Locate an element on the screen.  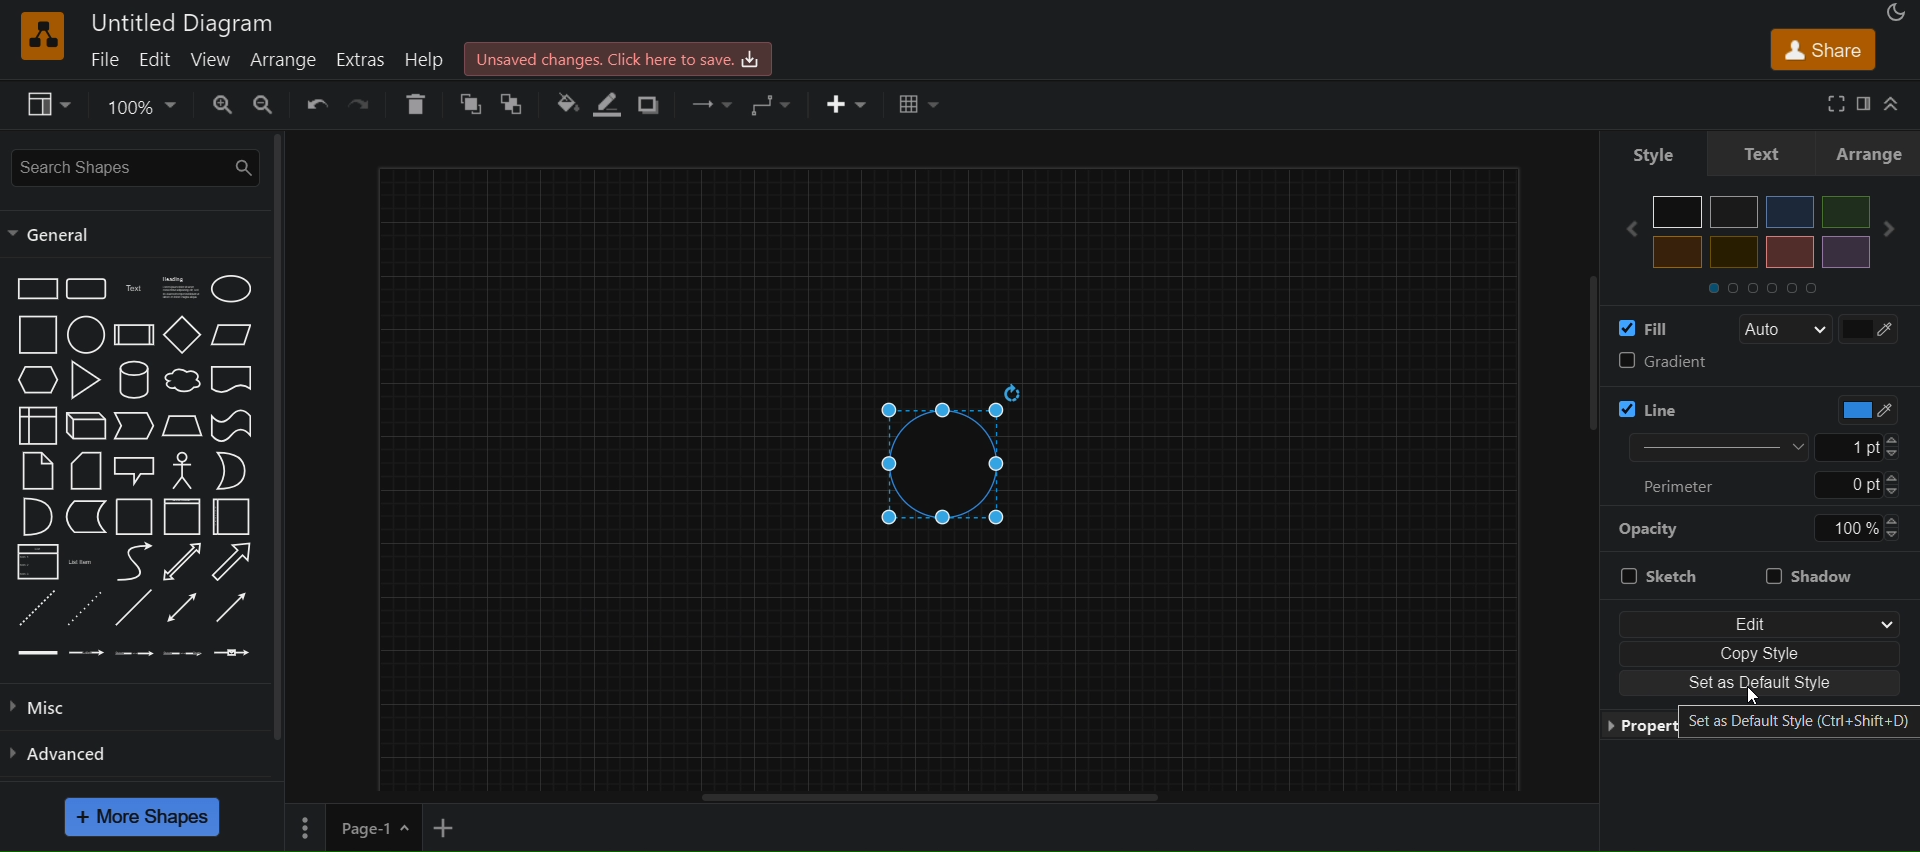
circle color changed to blue is located at coordinates (958, 462).